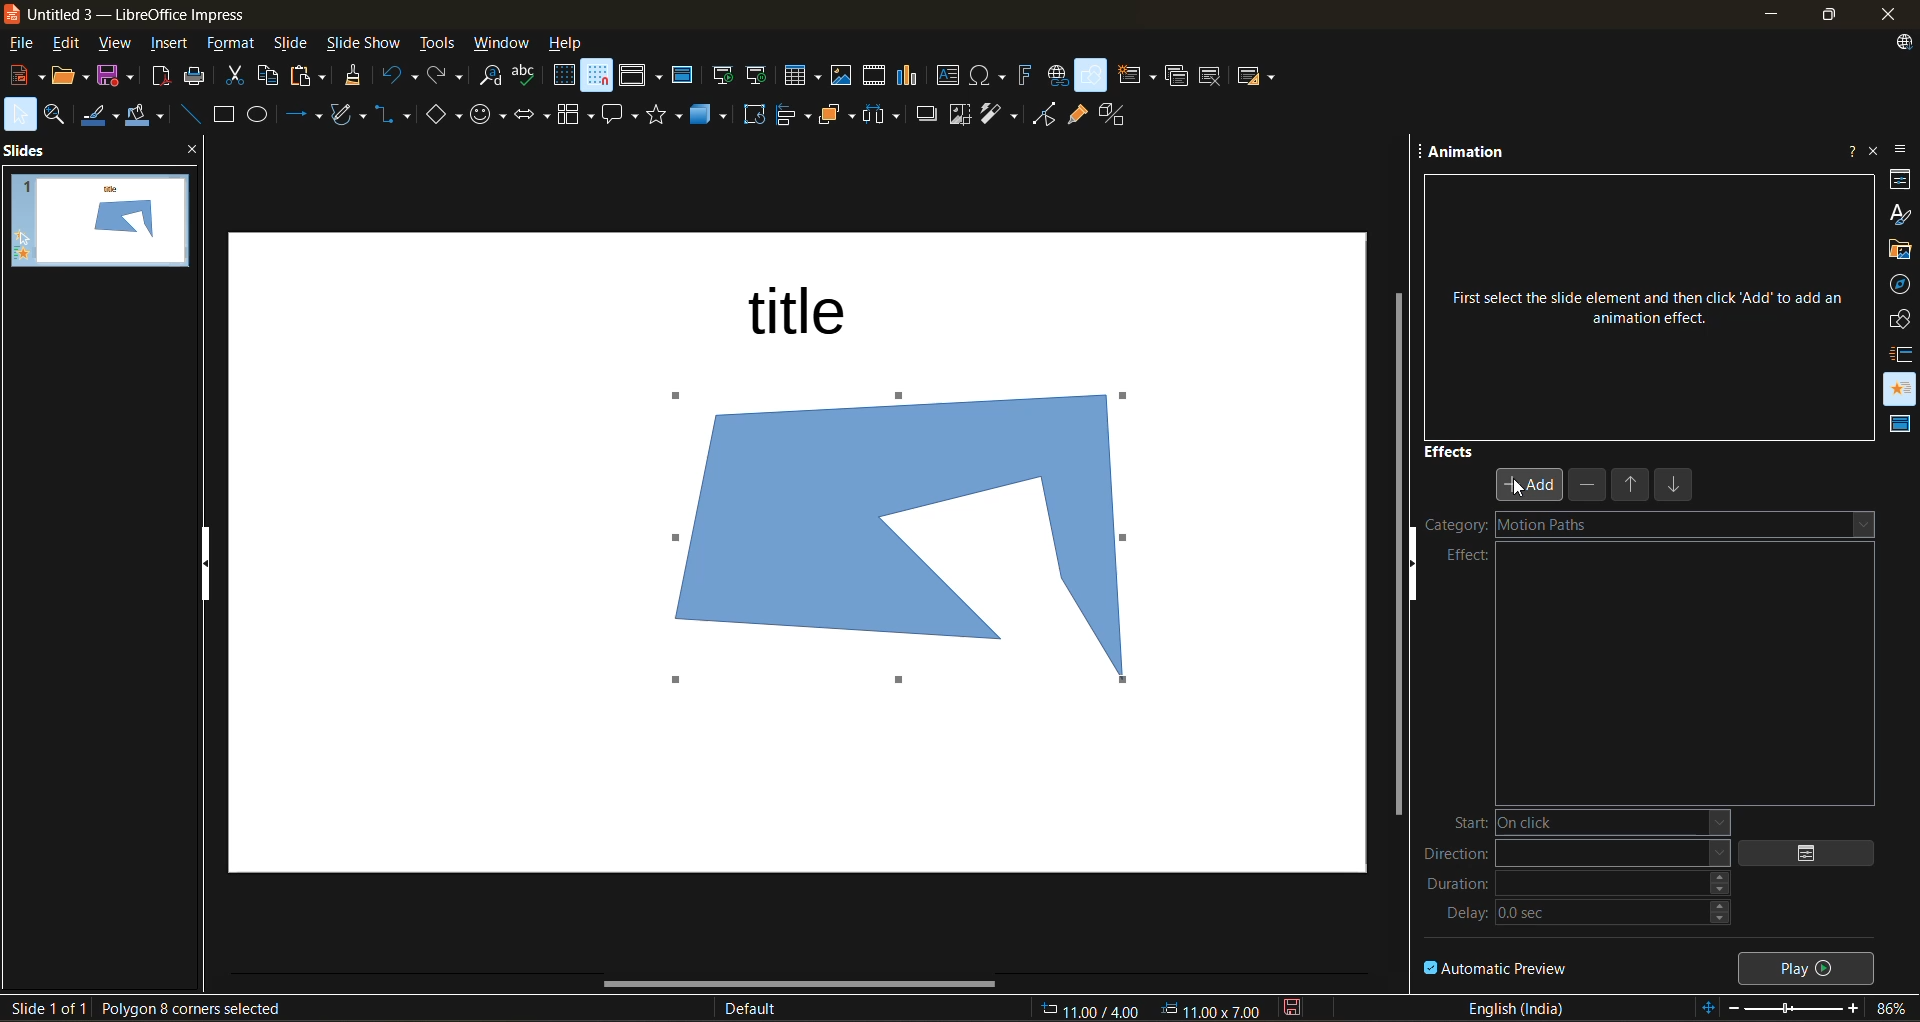  What do you see at coordinates (1793, 1005) in the screenshot?
I see `zoom slider` at bounding box center [1793, 1005].